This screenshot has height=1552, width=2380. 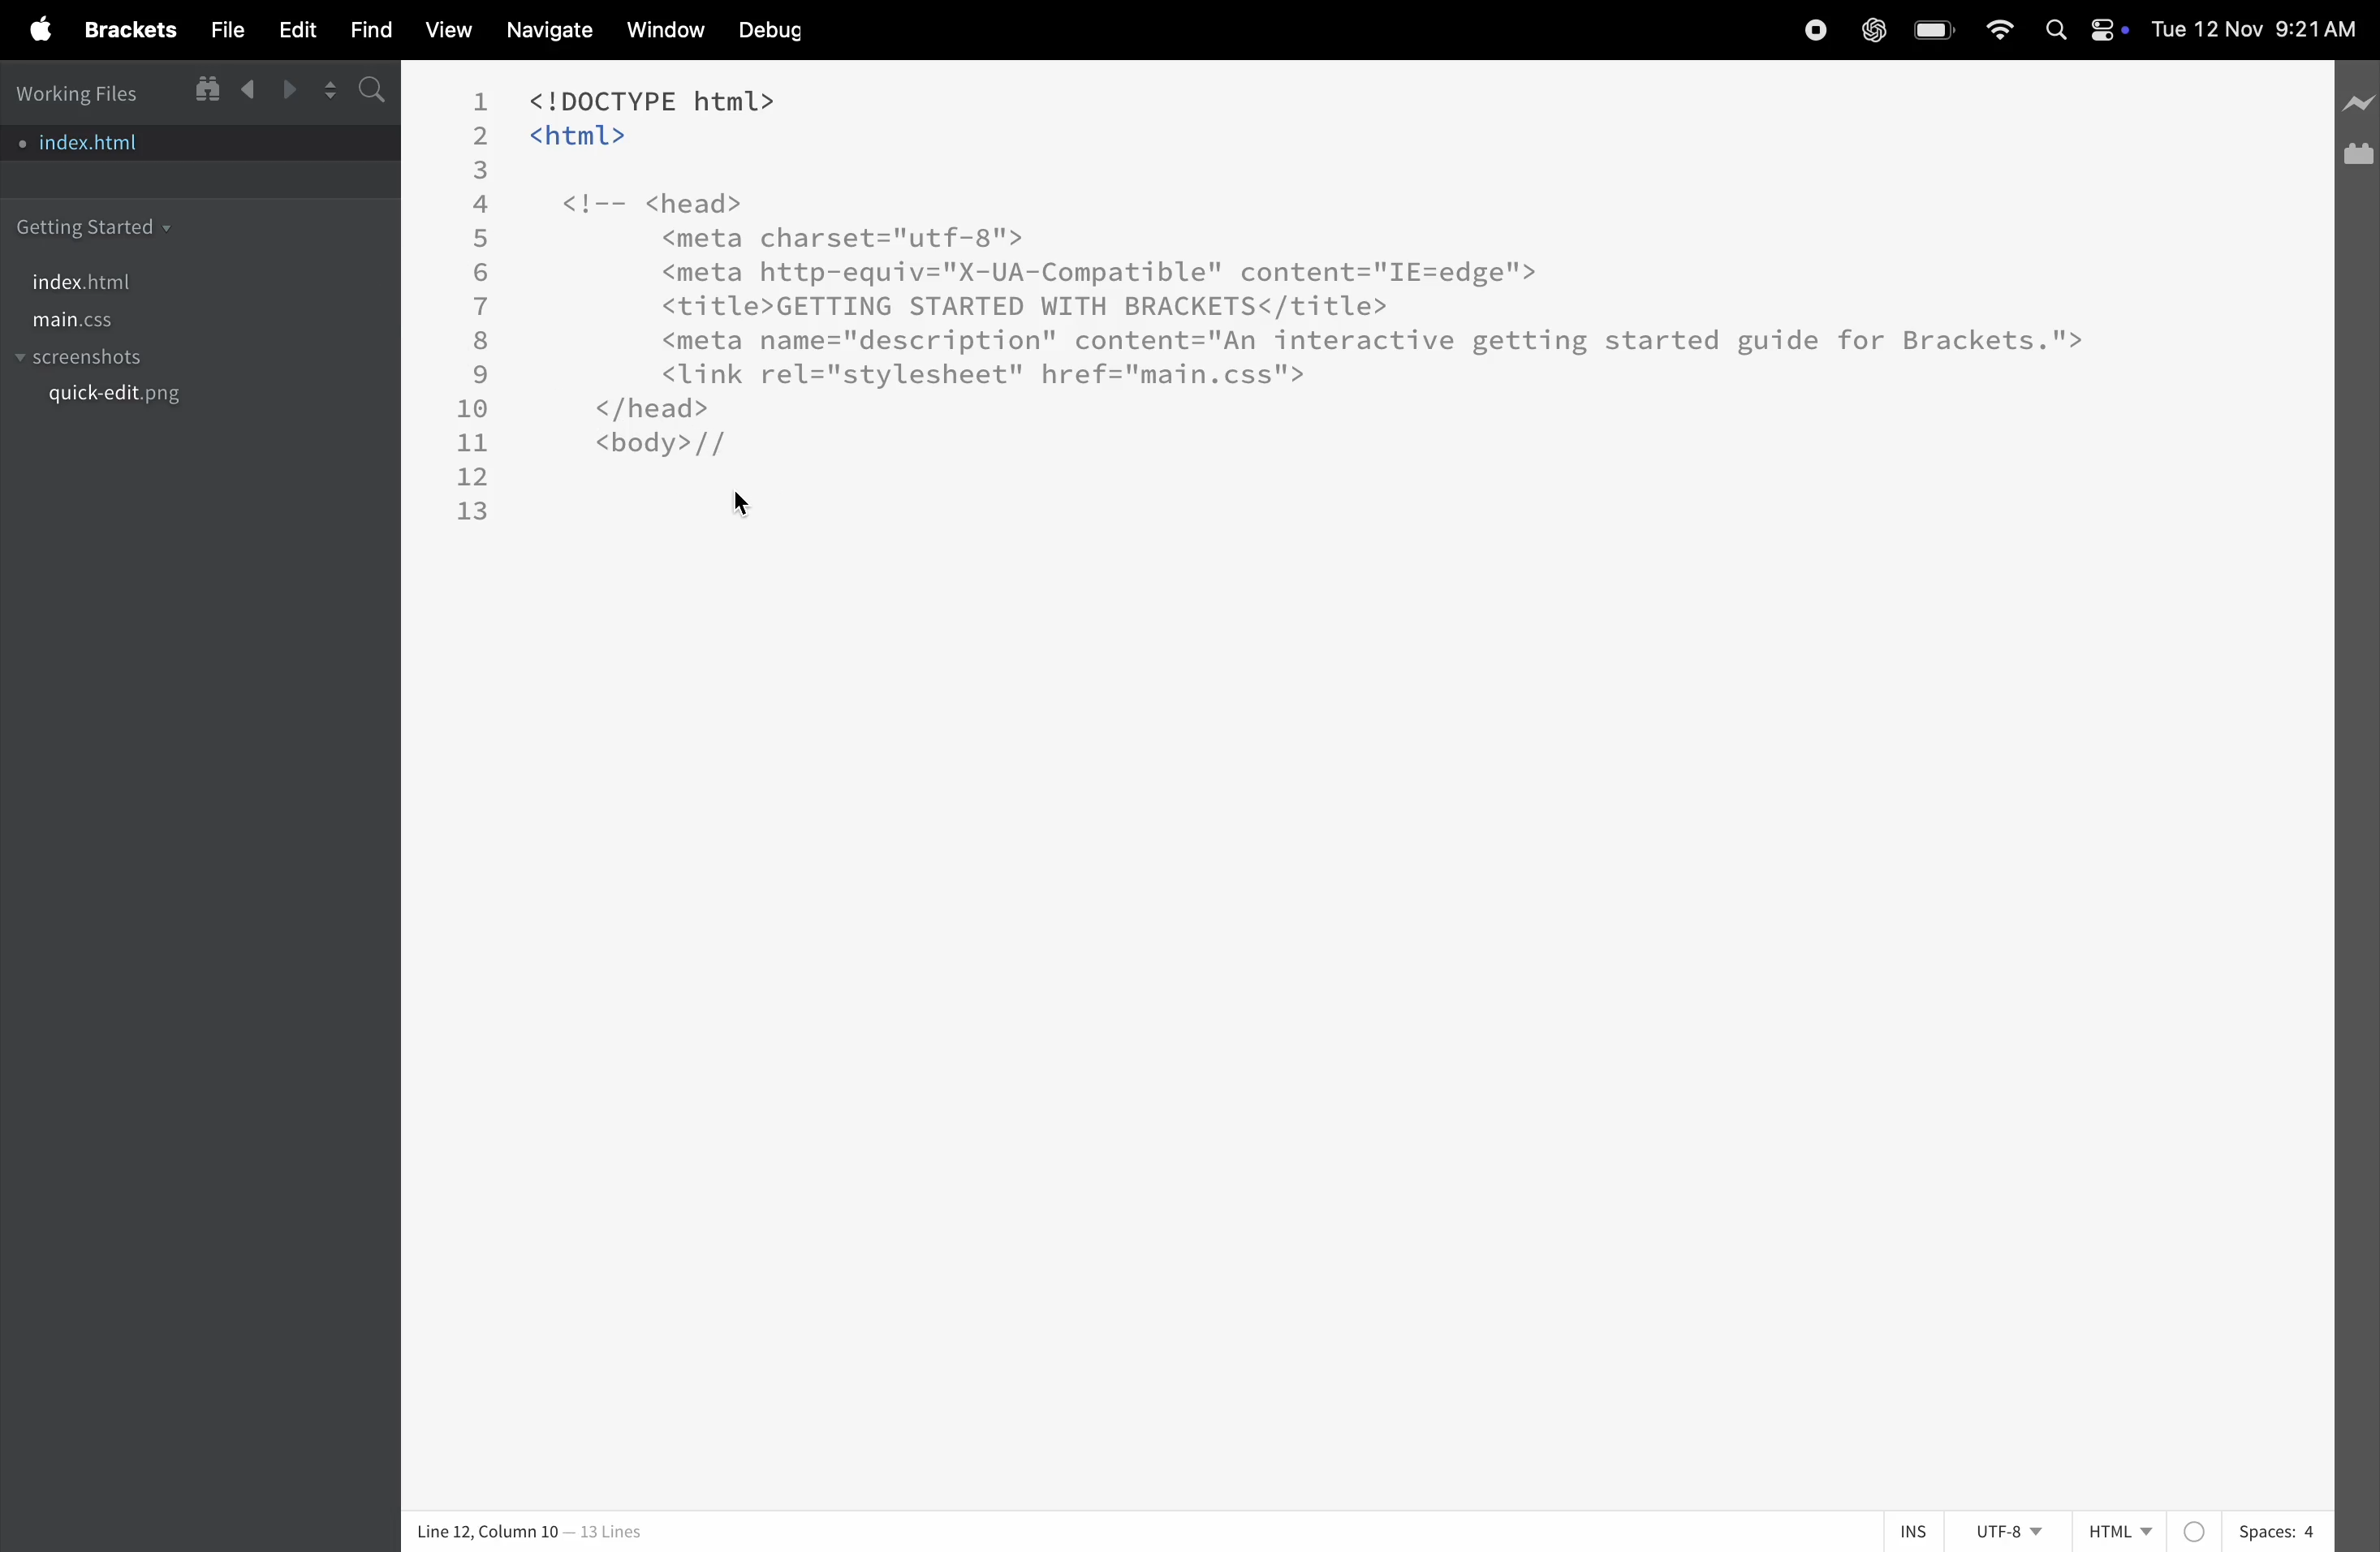 What do you see at coordinates (783, 27) in the screenshot?
I see `debug` at bounding box center [783, 27].